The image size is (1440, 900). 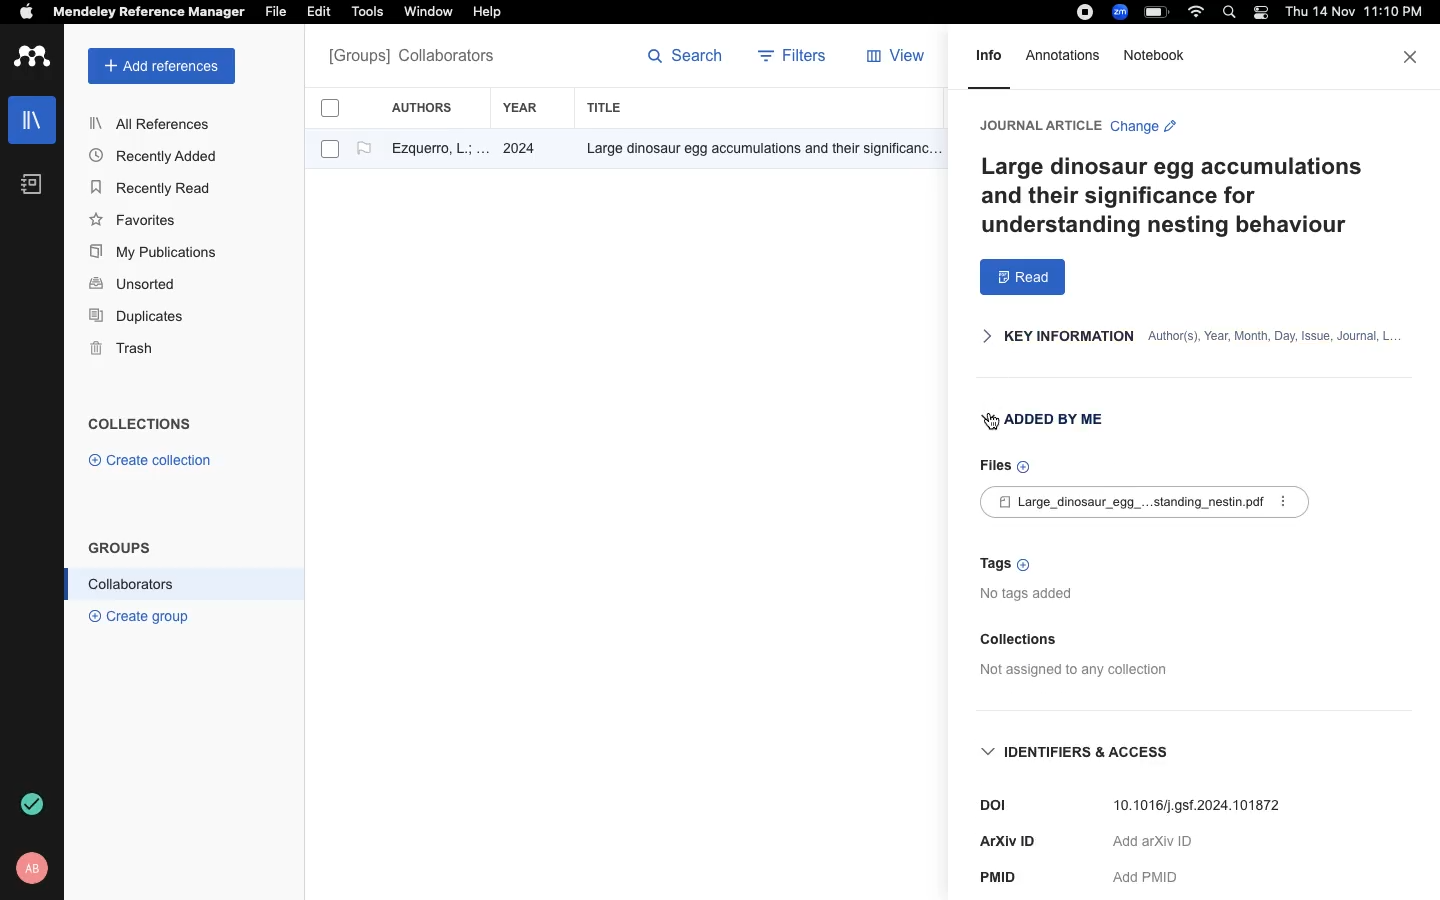 What do you see at coordinates (431, 151) in the screenshot?
I see `author` at bounding box center [431, 151].